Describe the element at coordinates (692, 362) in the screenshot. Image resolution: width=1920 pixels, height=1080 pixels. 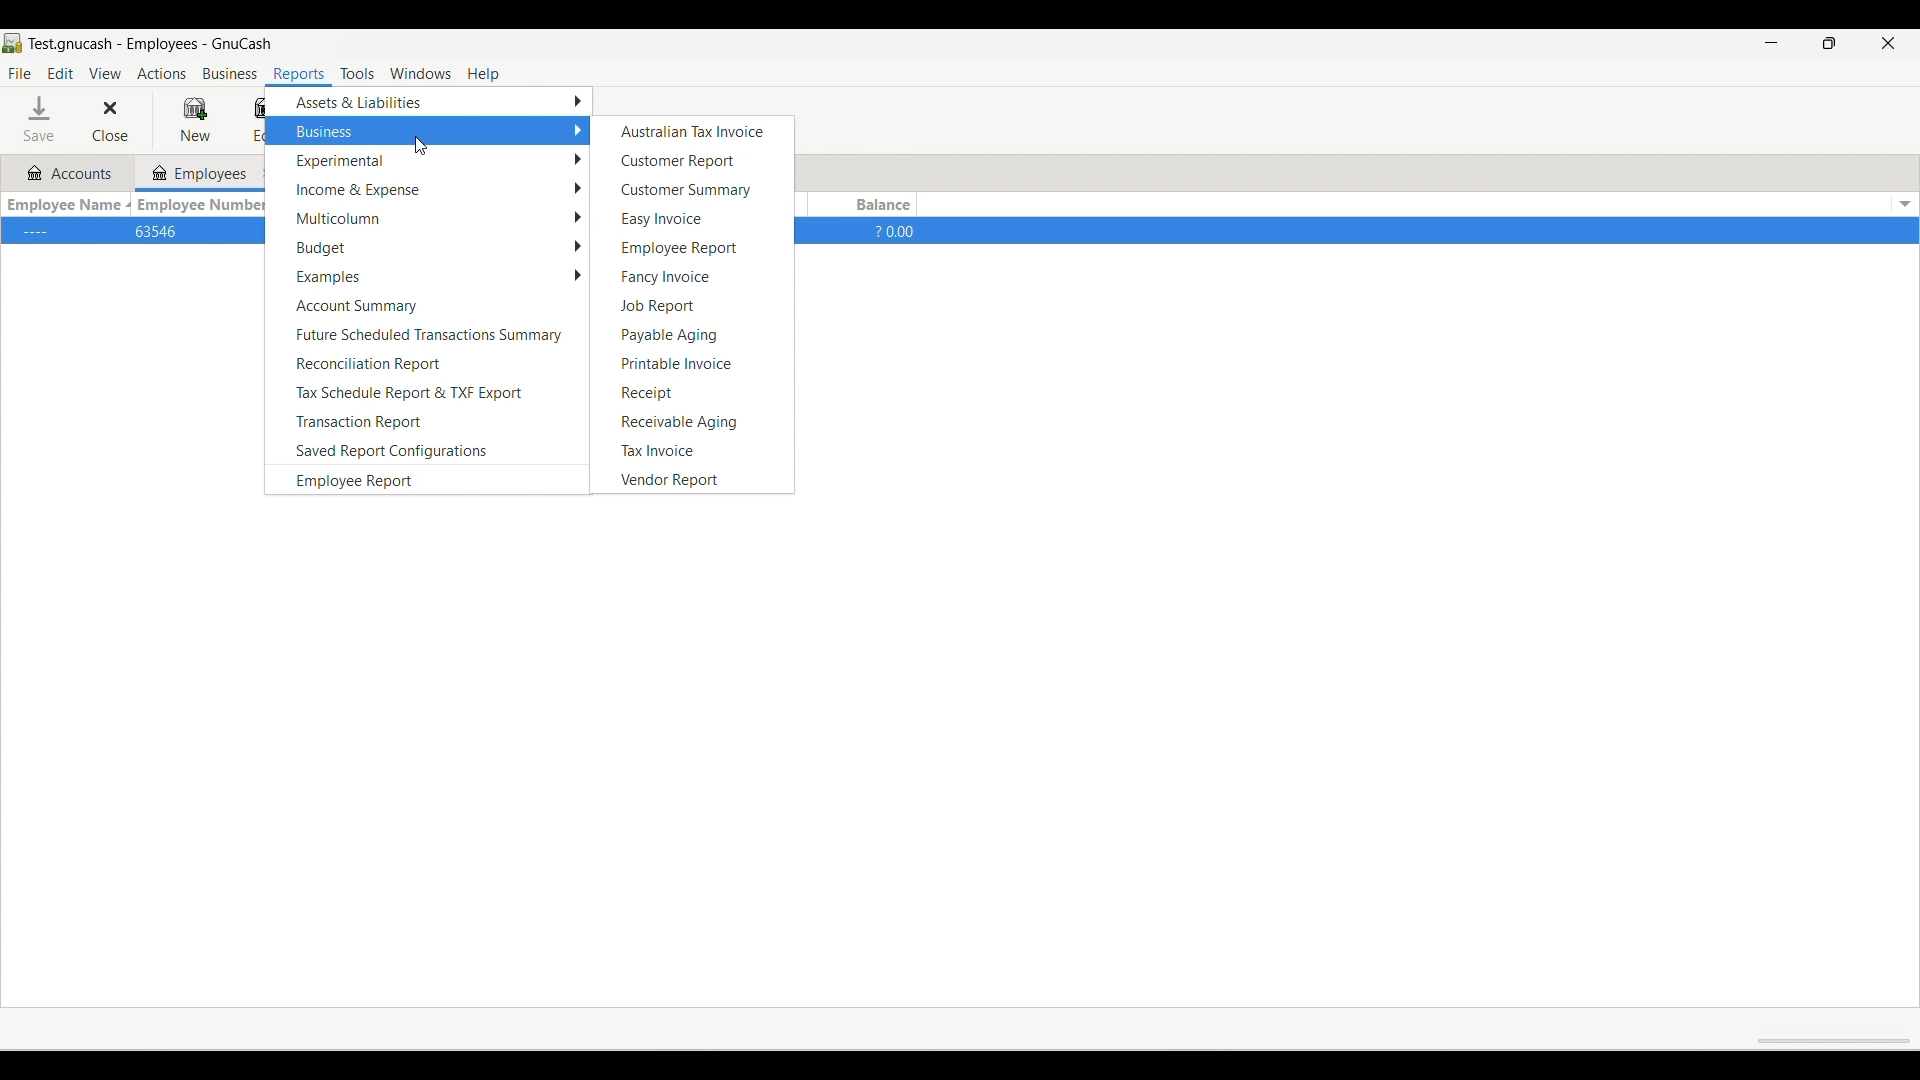
I see `Printable invoice` at that location.